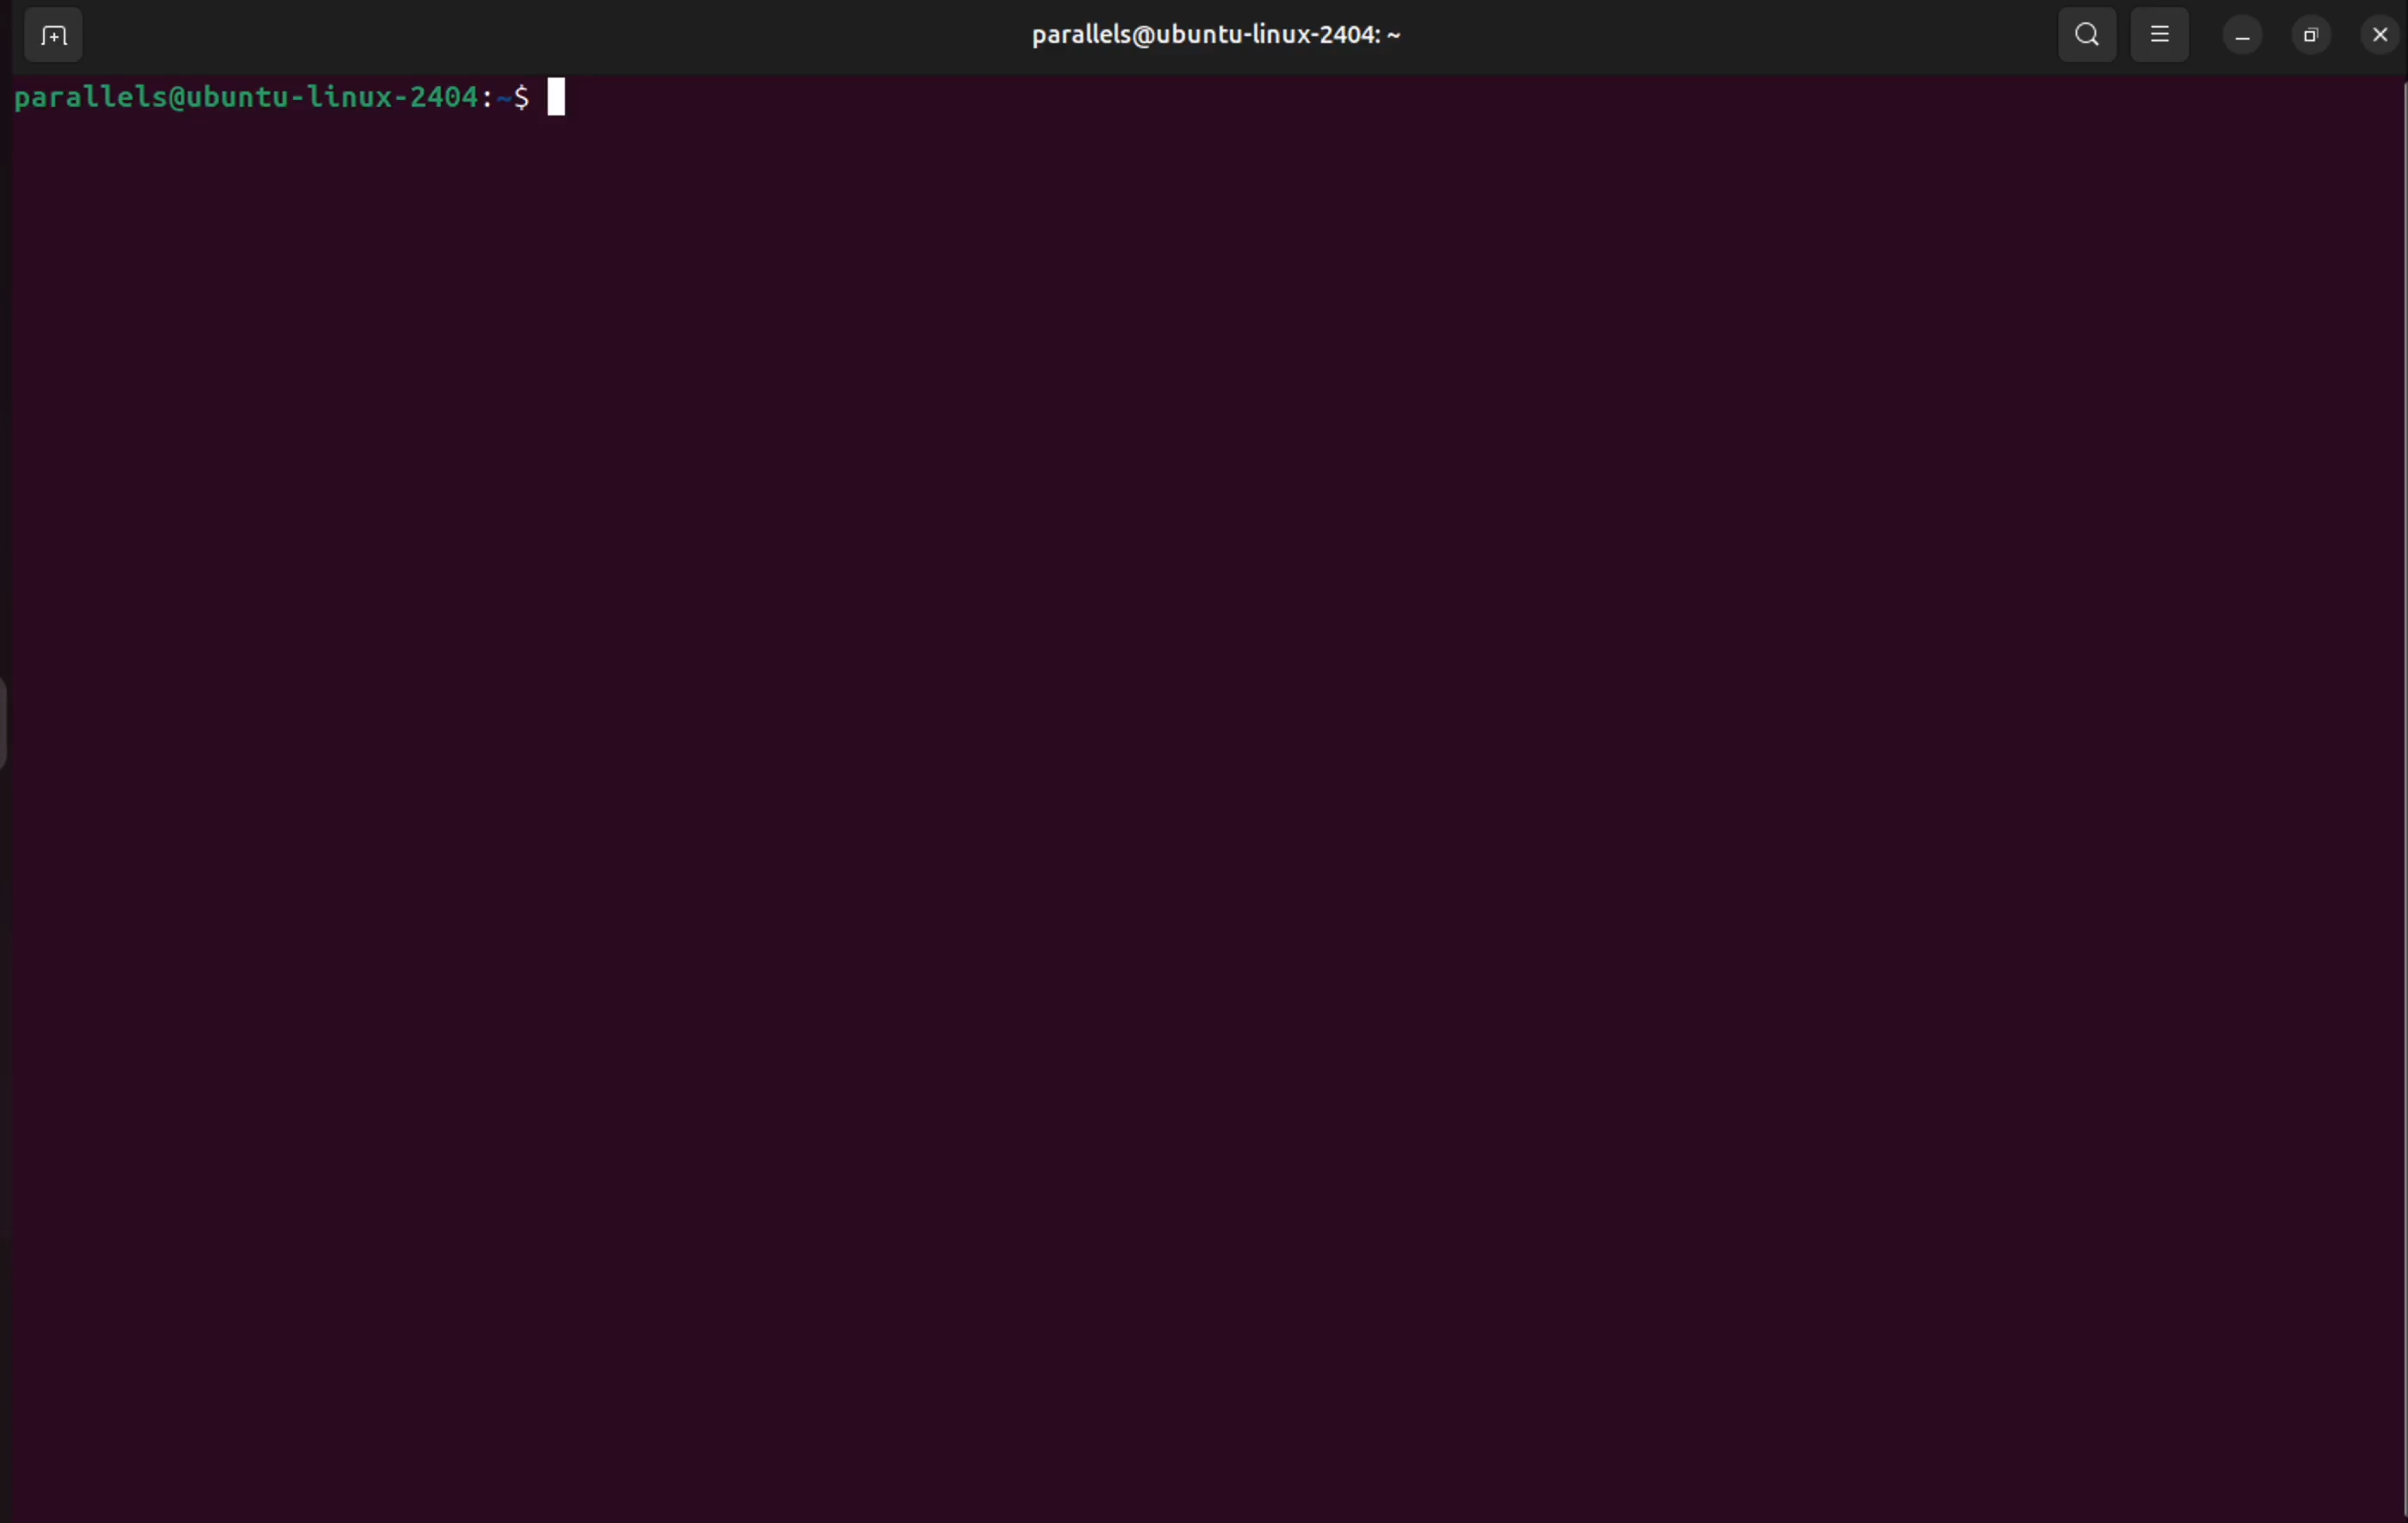 This screenshot has height=1523, width=2408. Describe the element at coordinates (2383, 744) in the screenshot. I see `Scrollbar` at that location.